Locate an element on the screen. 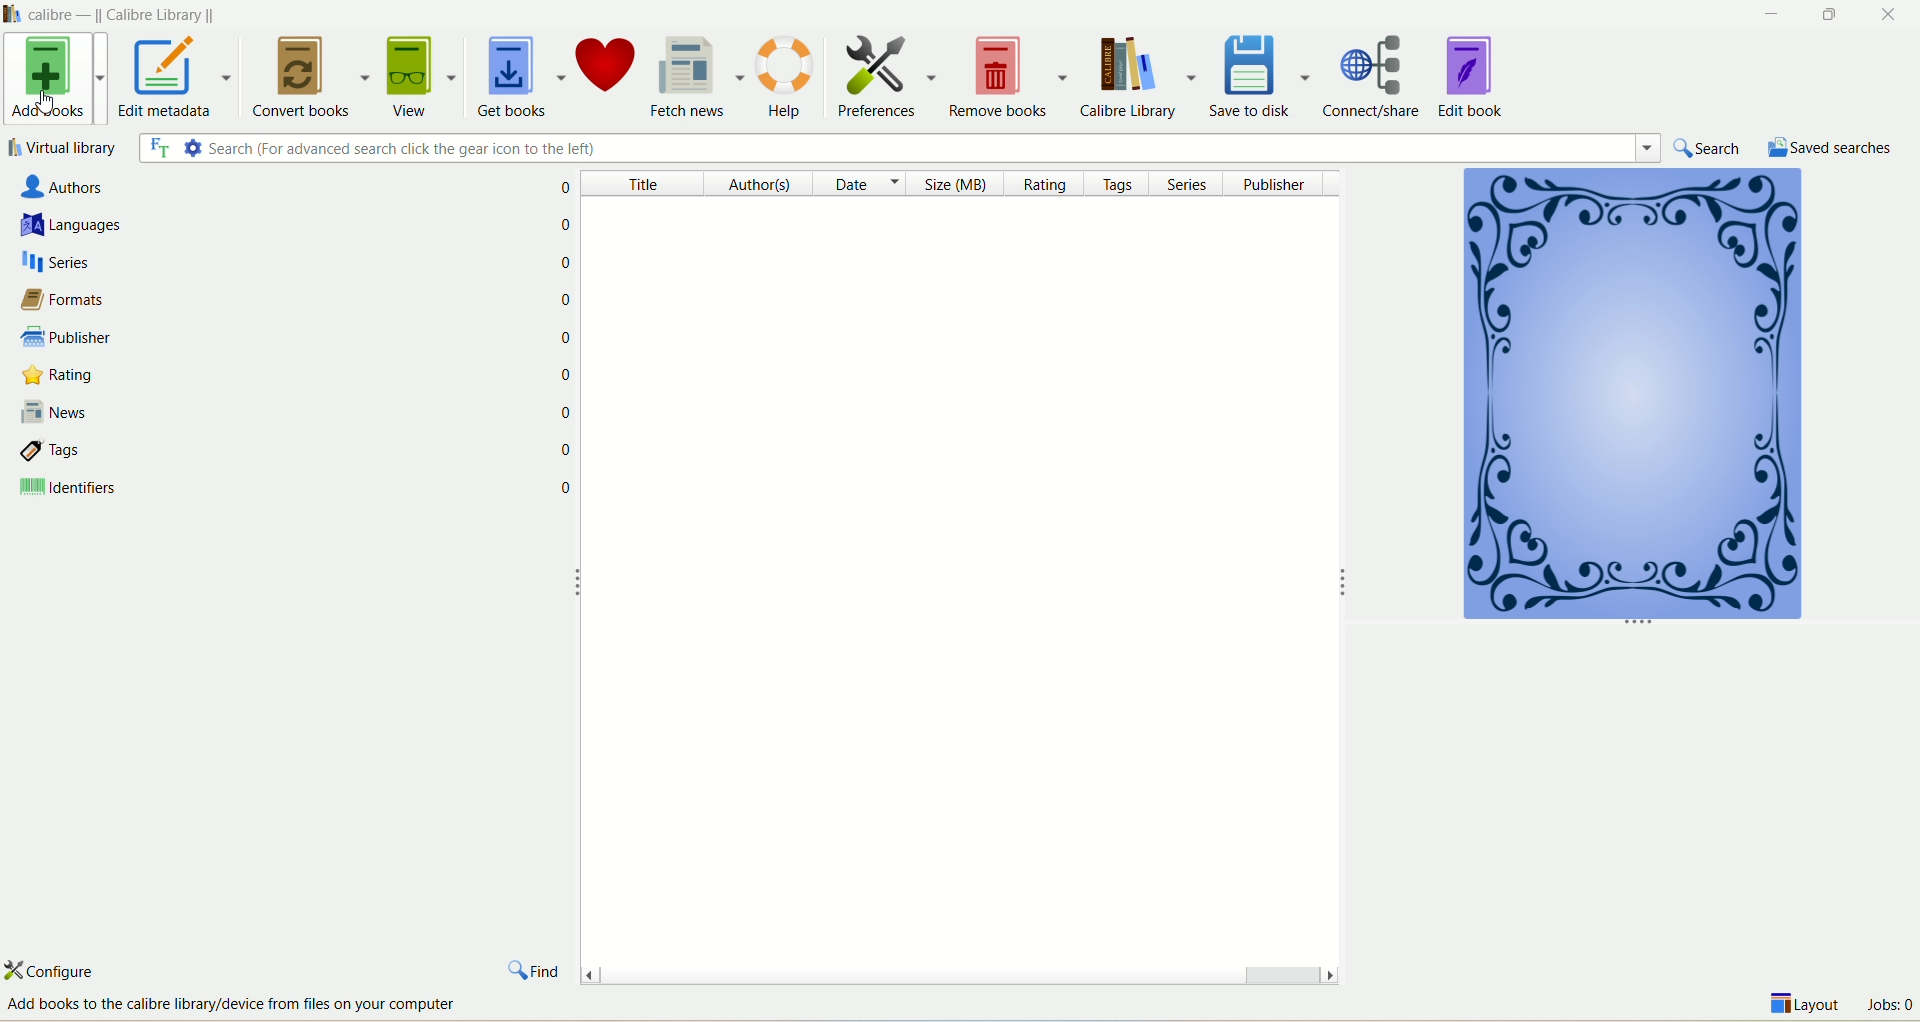  text is located at coordinates (236, 1005).